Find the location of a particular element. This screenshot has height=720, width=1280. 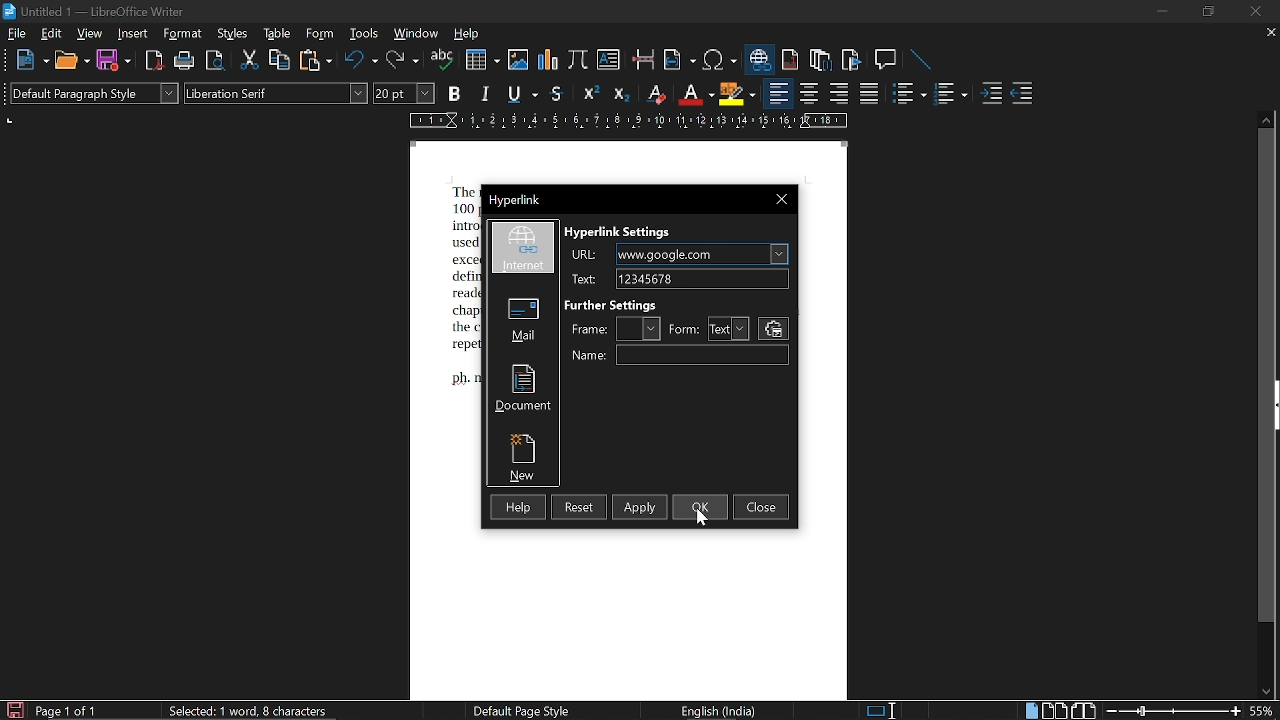

URL is located at coordinates (702, 254).